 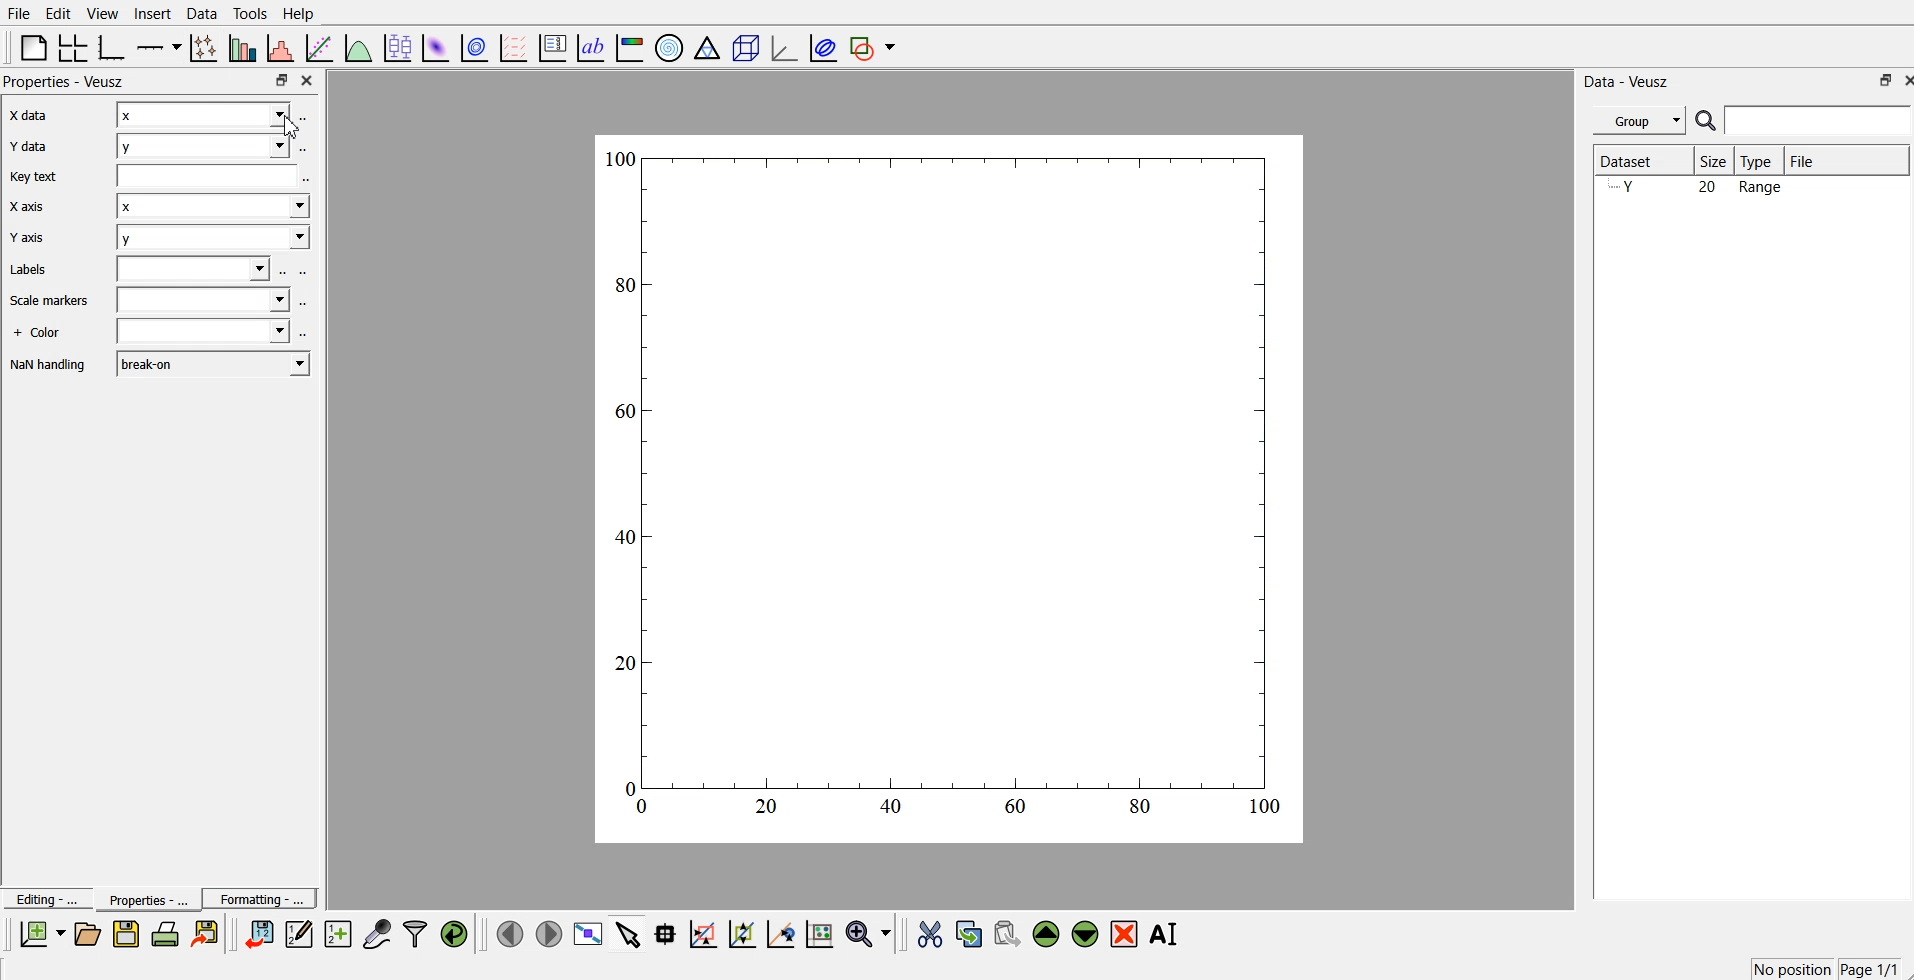 I want to click on Dataset, so click(x=1639, y=161).